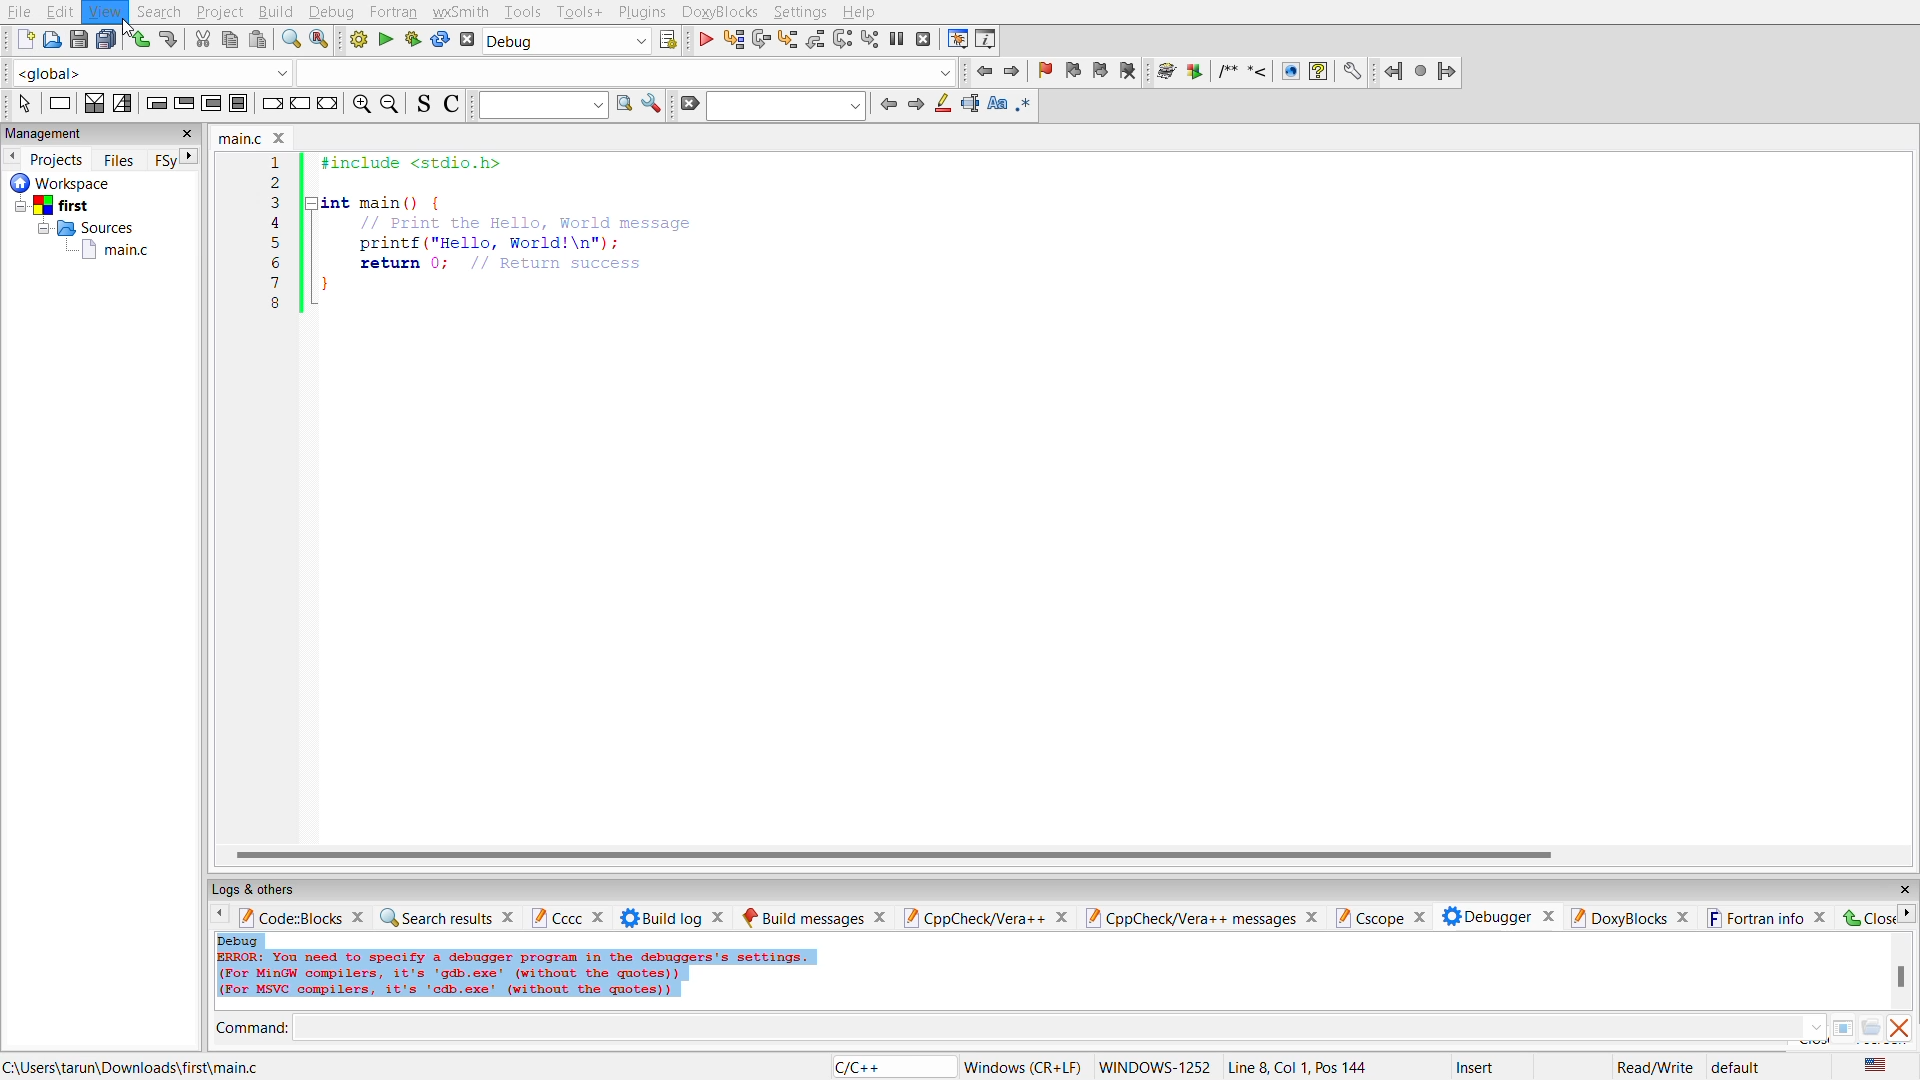 This screenshot has height=1080, width=1920. I want to click on pane, so click(1848, 1028).